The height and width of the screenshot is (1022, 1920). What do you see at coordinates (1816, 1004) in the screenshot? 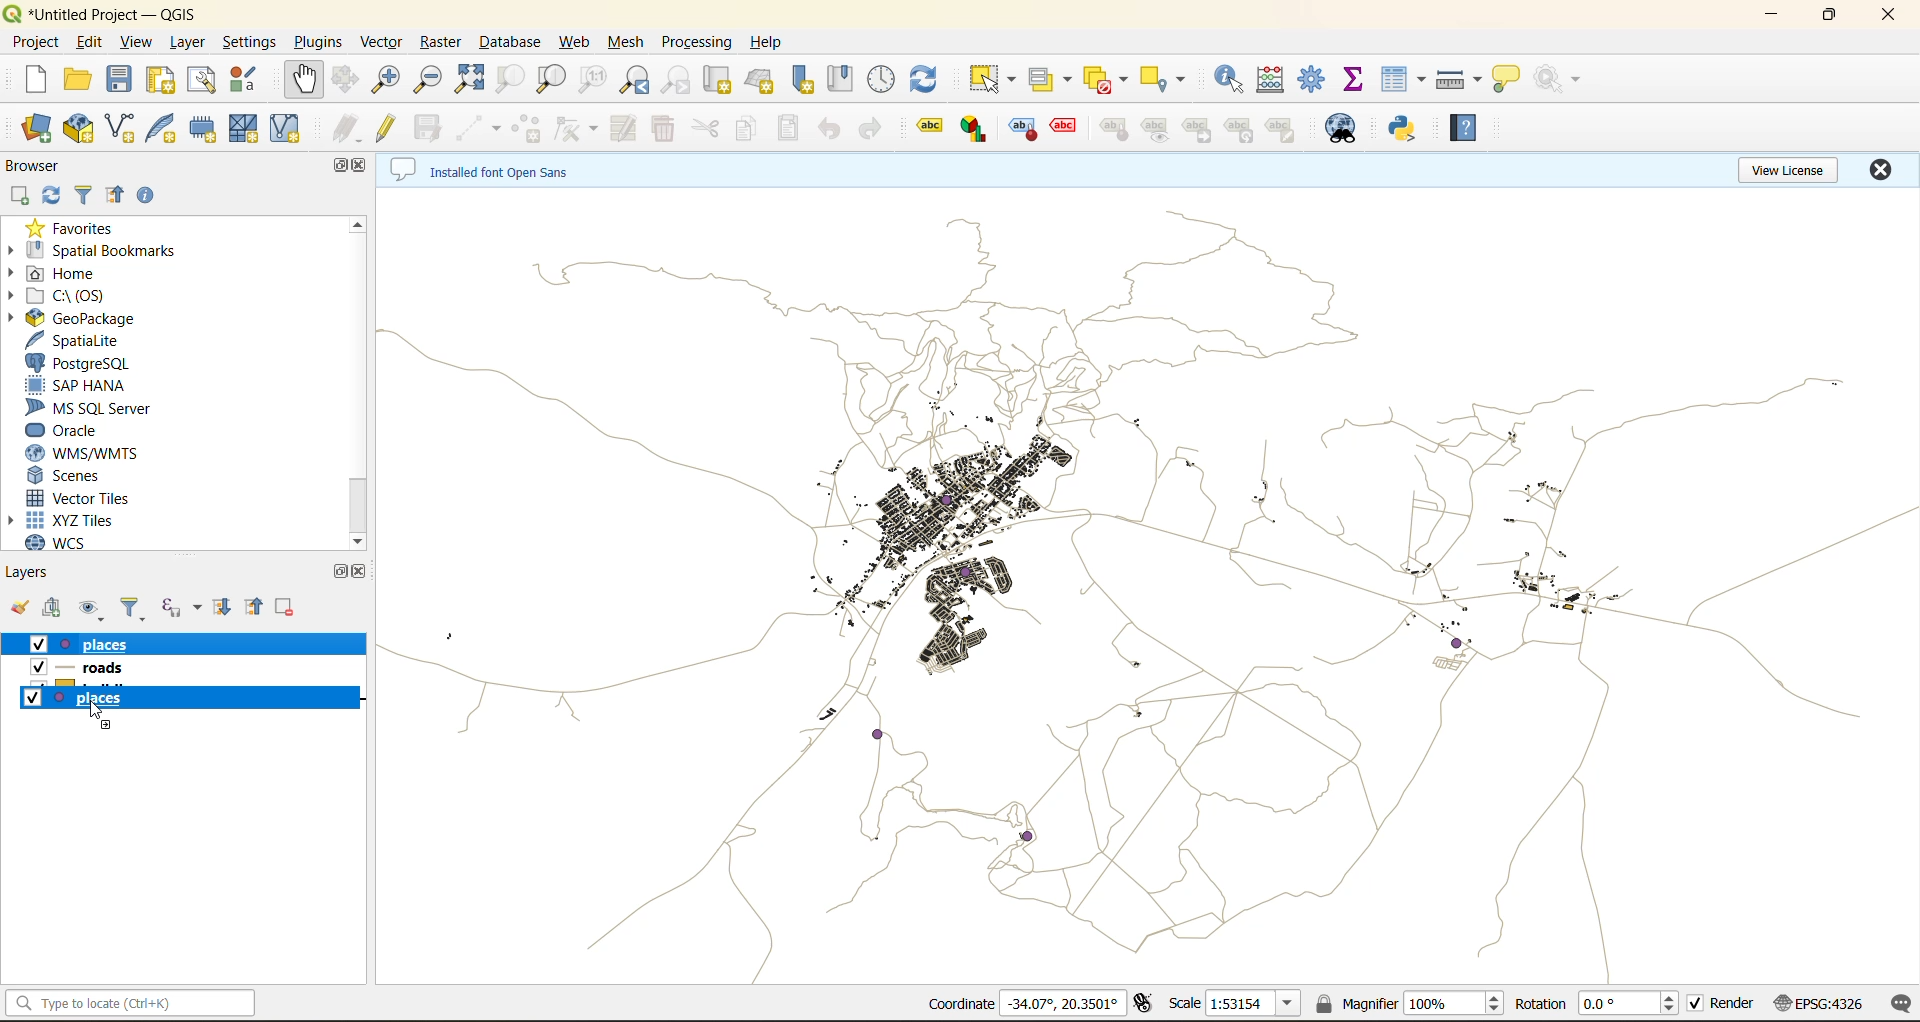
I see `crs` at bounding box center [1816, 1004].